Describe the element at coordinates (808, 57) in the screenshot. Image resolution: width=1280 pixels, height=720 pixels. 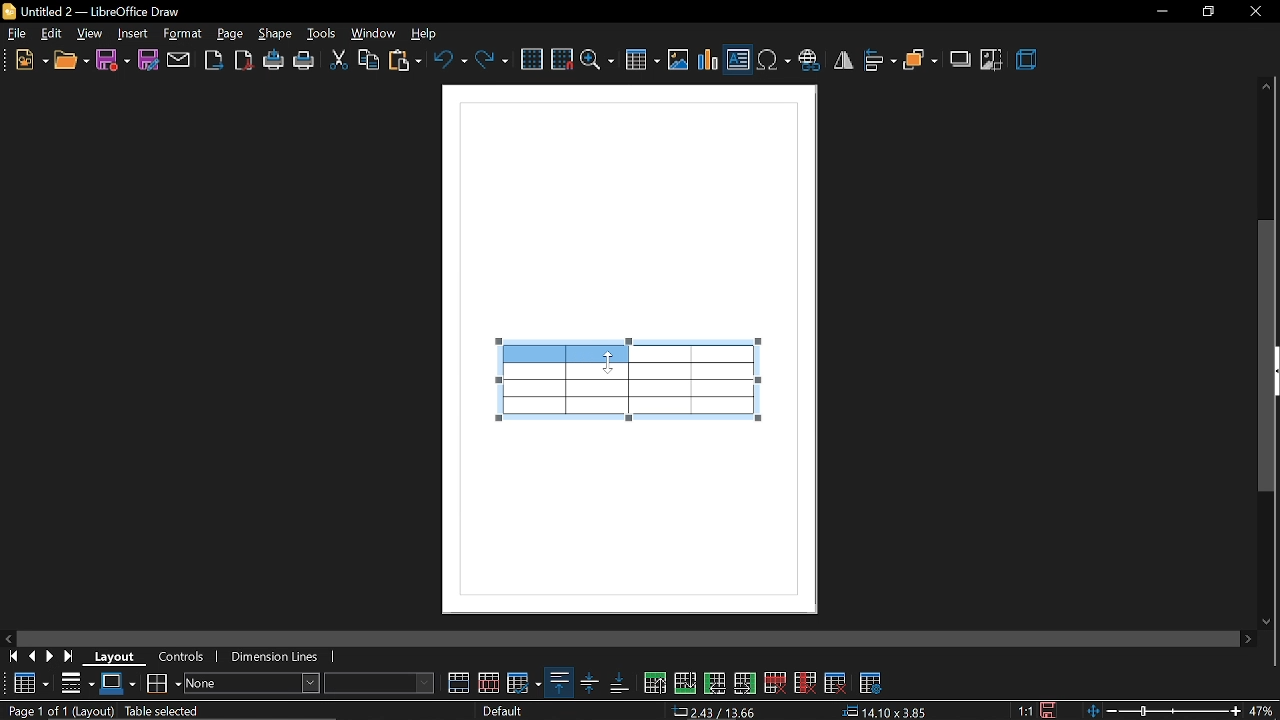
I see `insert hyperlink` at that location.